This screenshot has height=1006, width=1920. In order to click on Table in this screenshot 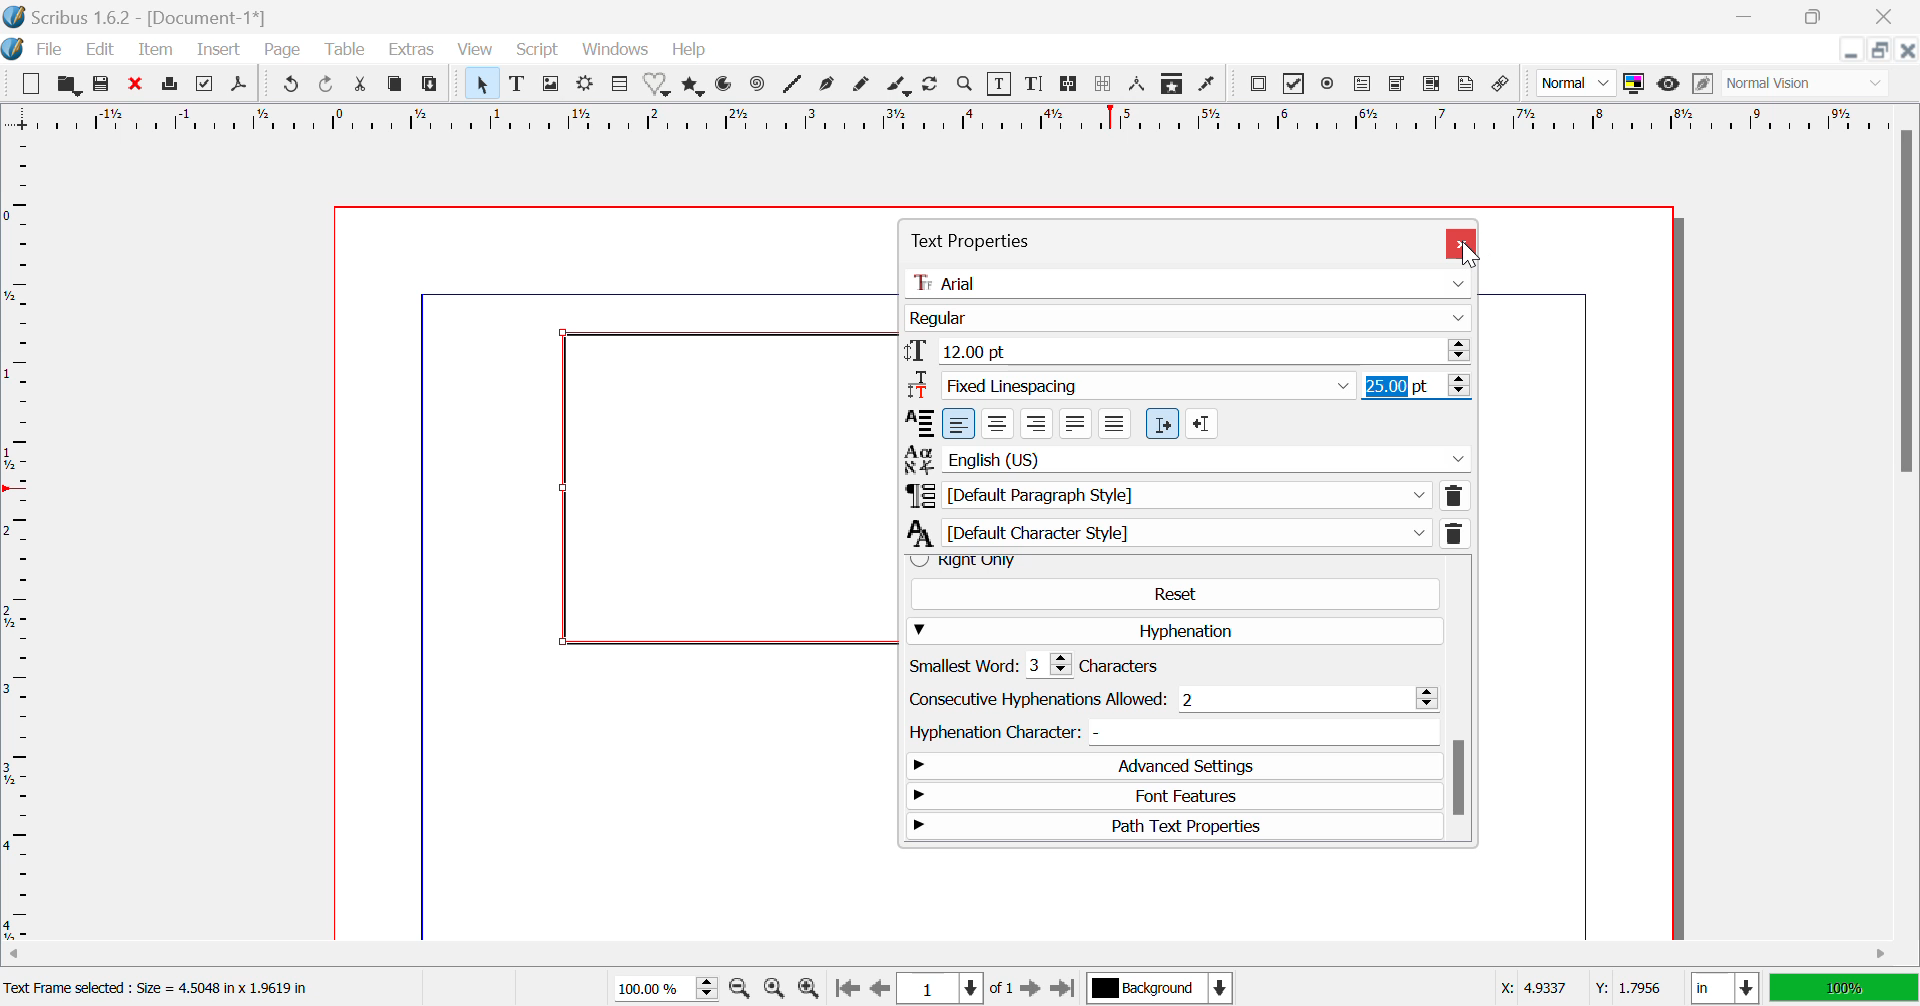, I will do `click(620, 85)`.